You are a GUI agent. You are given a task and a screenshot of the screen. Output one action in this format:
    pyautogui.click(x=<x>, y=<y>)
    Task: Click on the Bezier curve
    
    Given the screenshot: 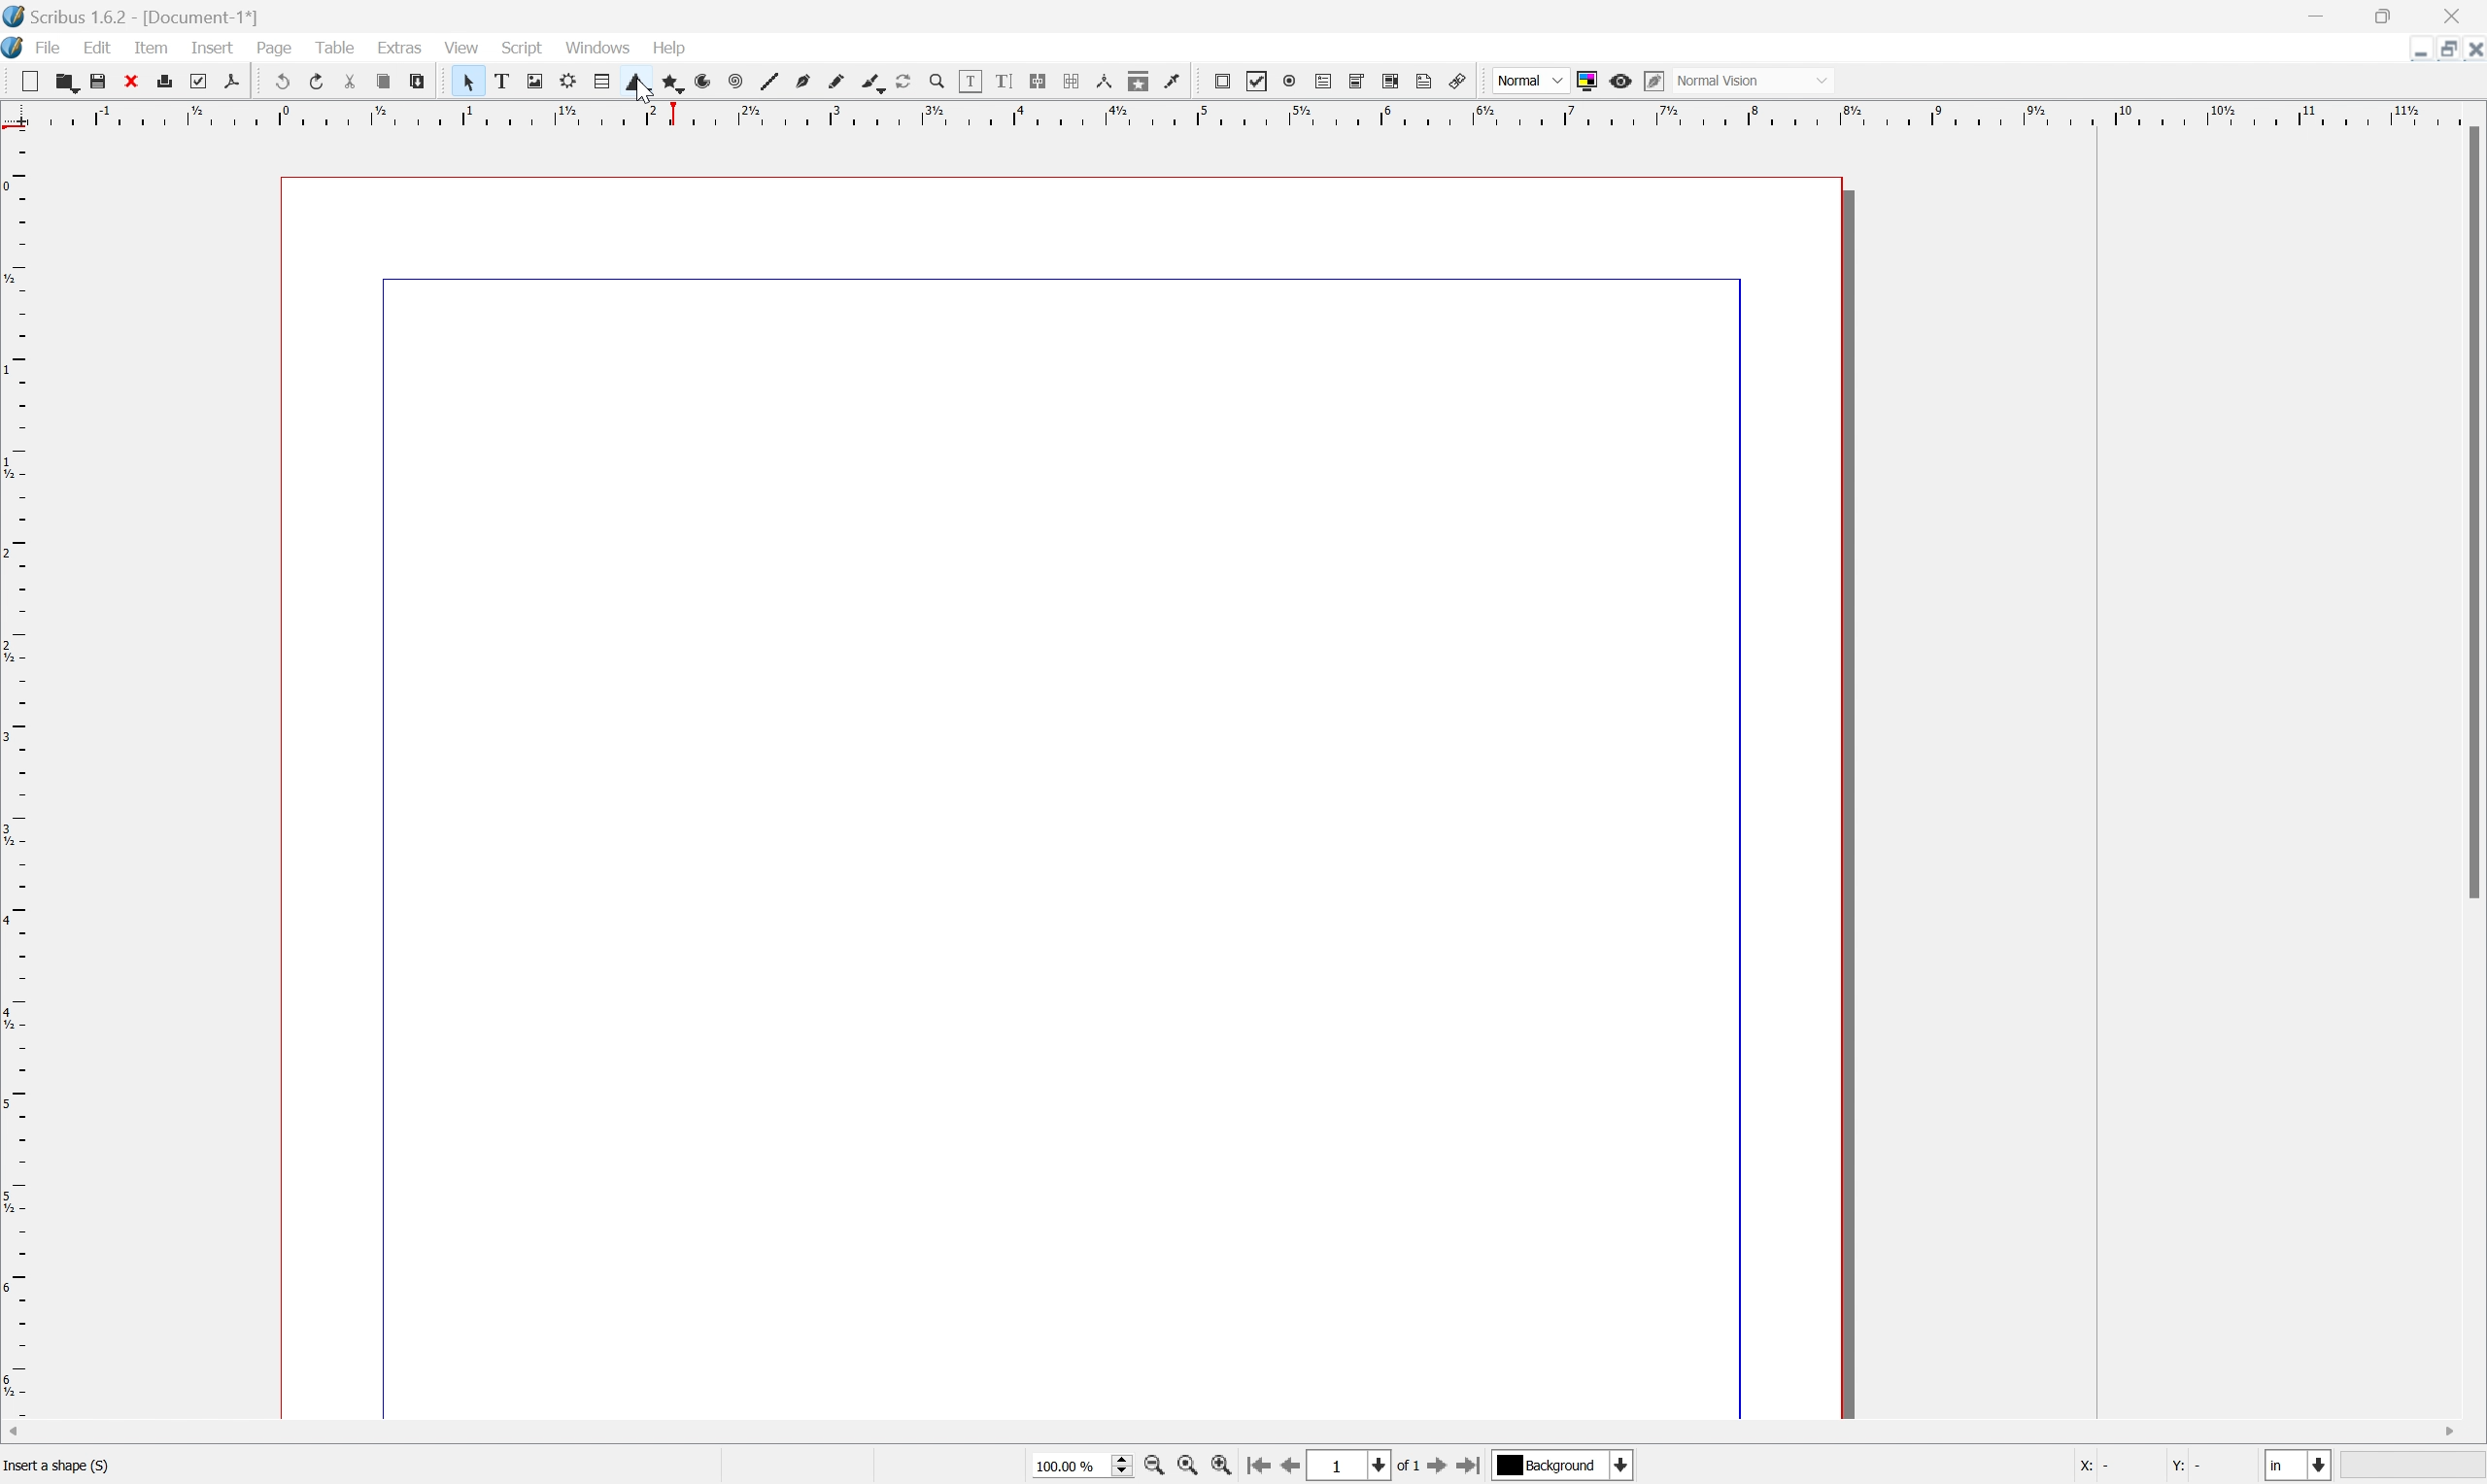 What is the action you would take?
    pyautogui.click(x=801, y=80)
    